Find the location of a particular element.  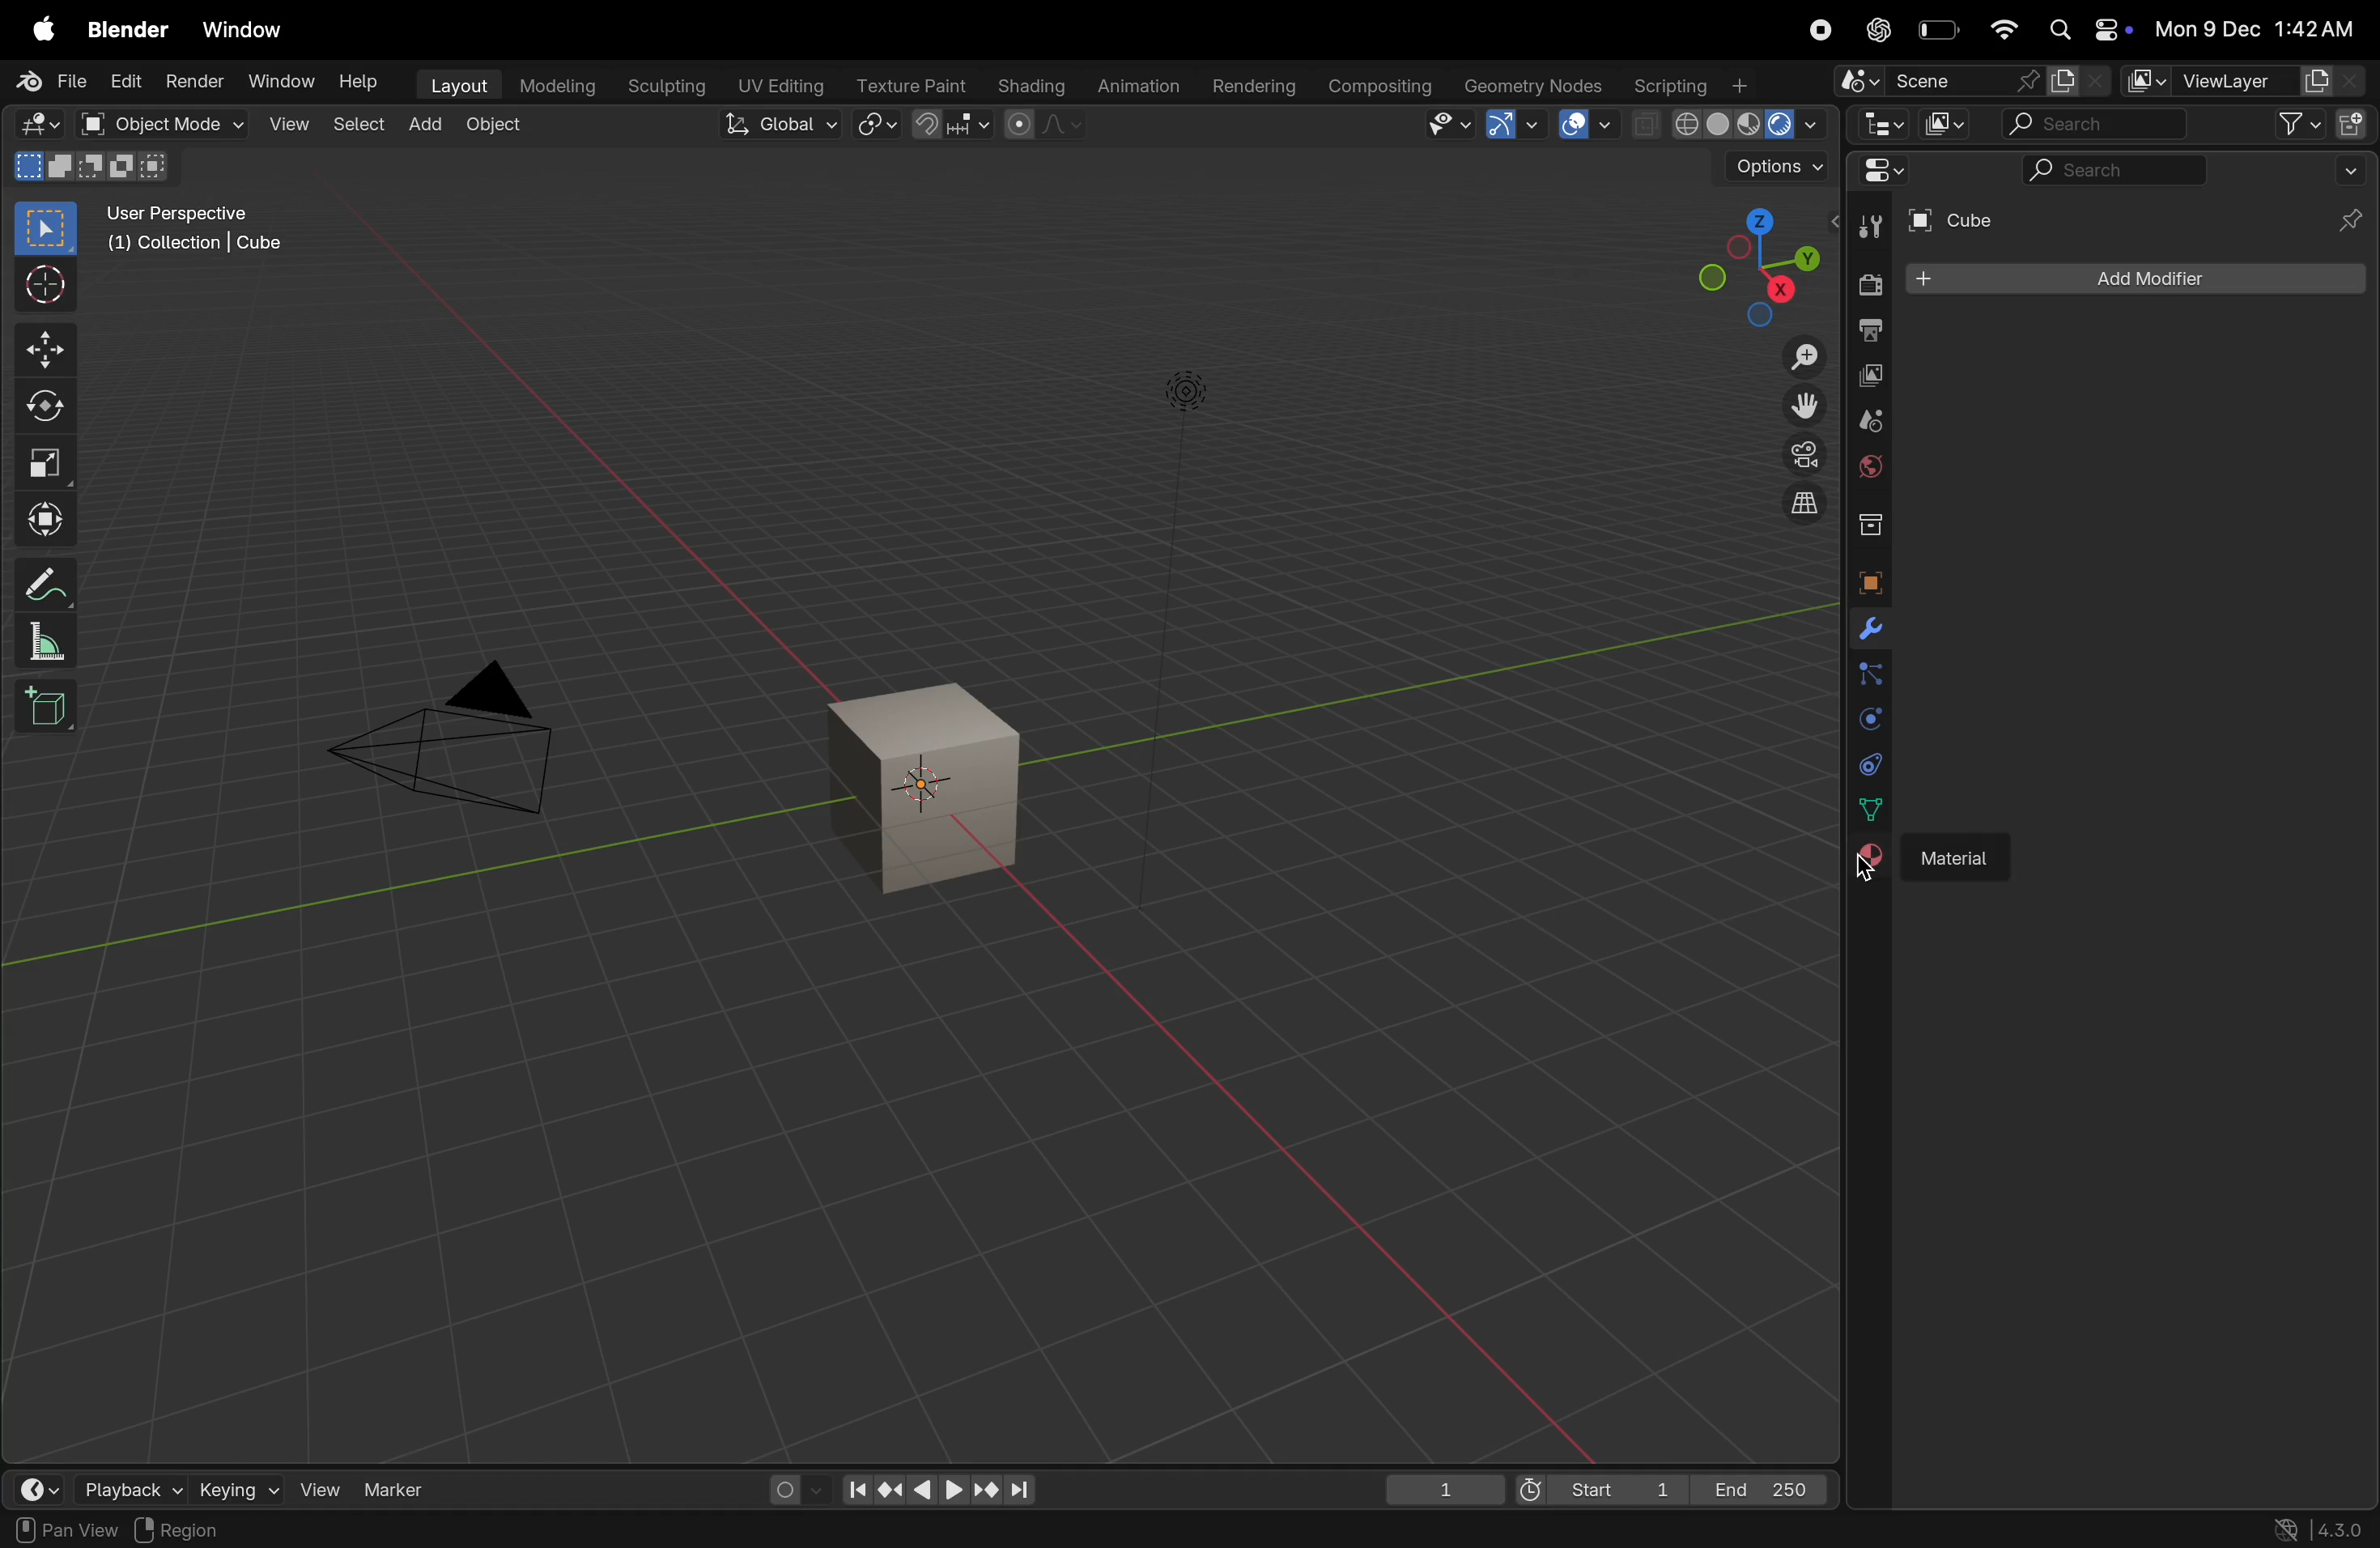

scripting is located at coordinates (1692, 83).